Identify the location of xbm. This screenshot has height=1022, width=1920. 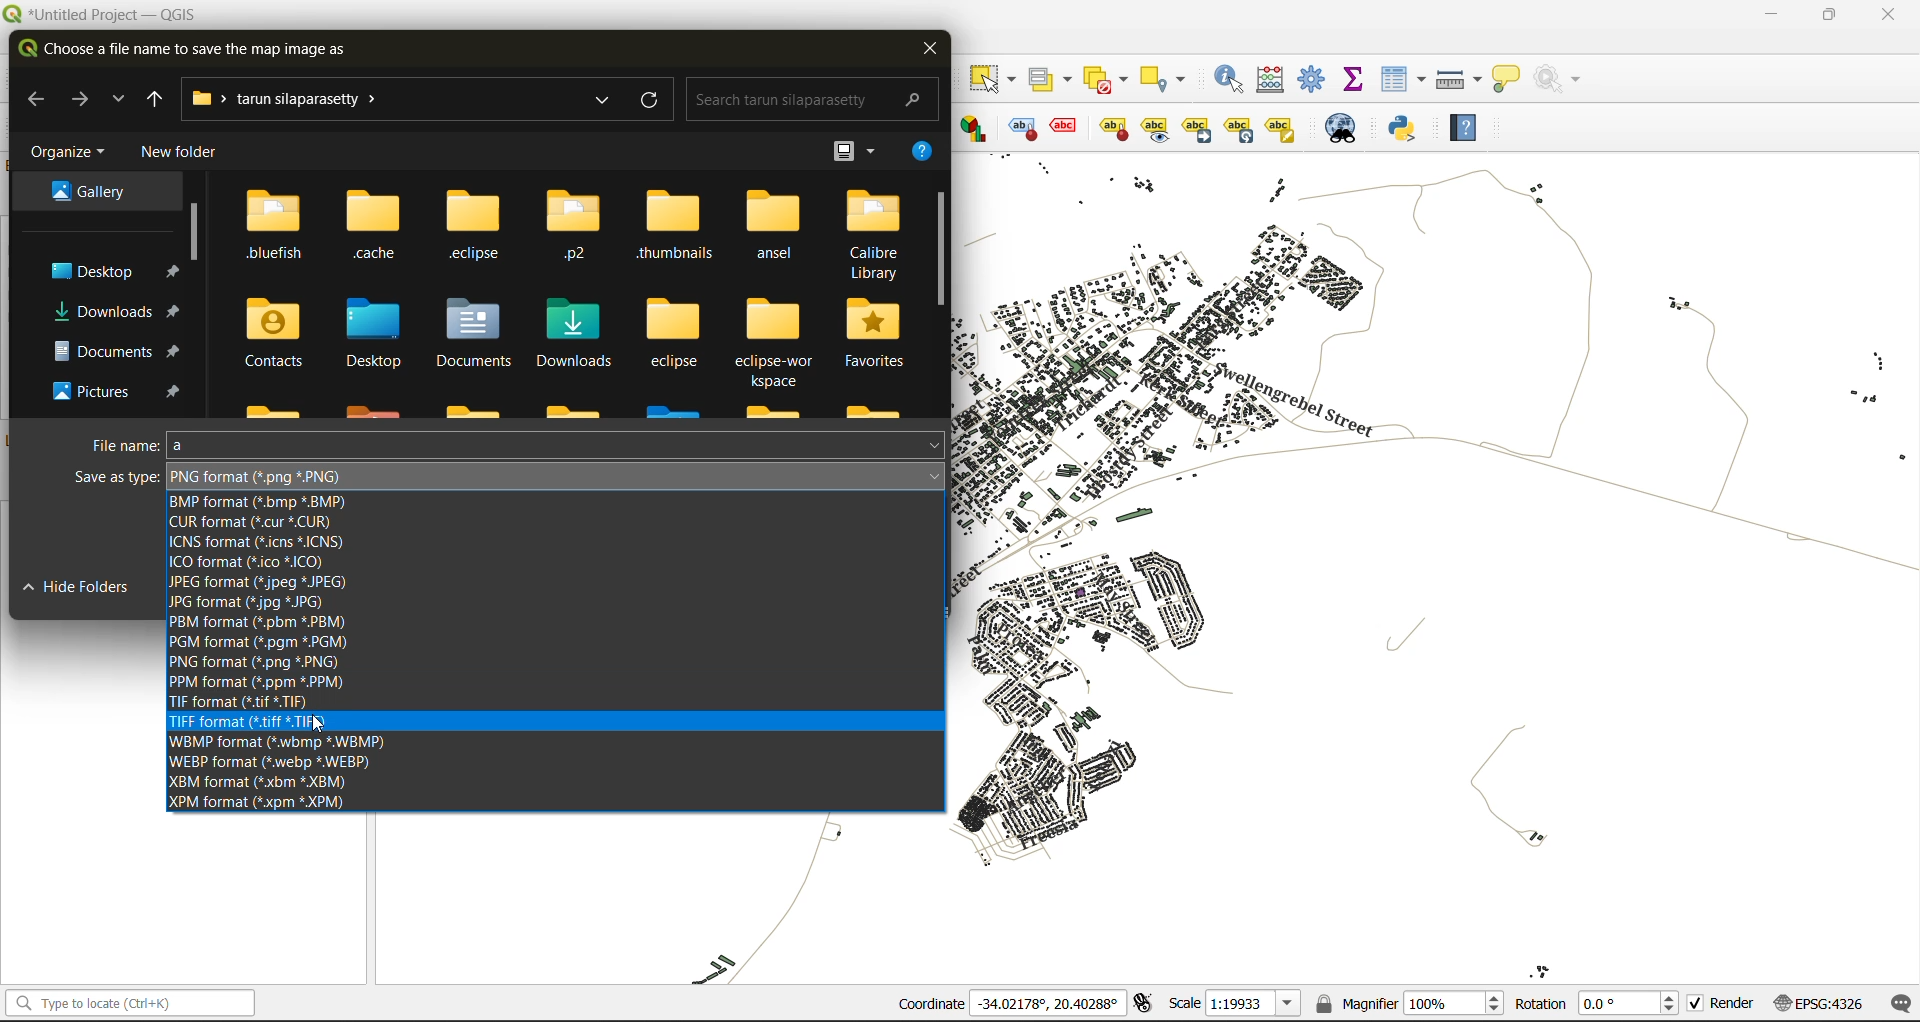
(265, 781).